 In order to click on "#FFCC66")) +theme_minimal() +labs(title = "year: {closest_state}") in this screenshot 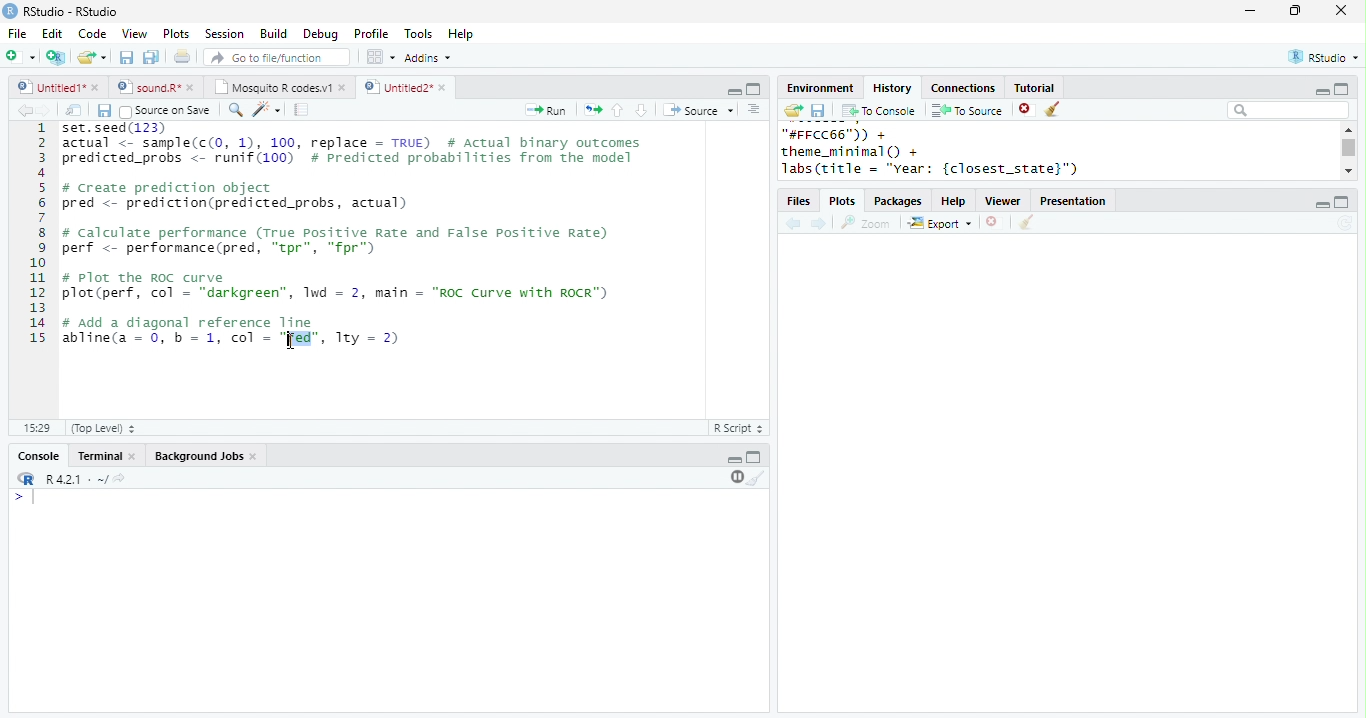, I will do `click(955, 152)`.